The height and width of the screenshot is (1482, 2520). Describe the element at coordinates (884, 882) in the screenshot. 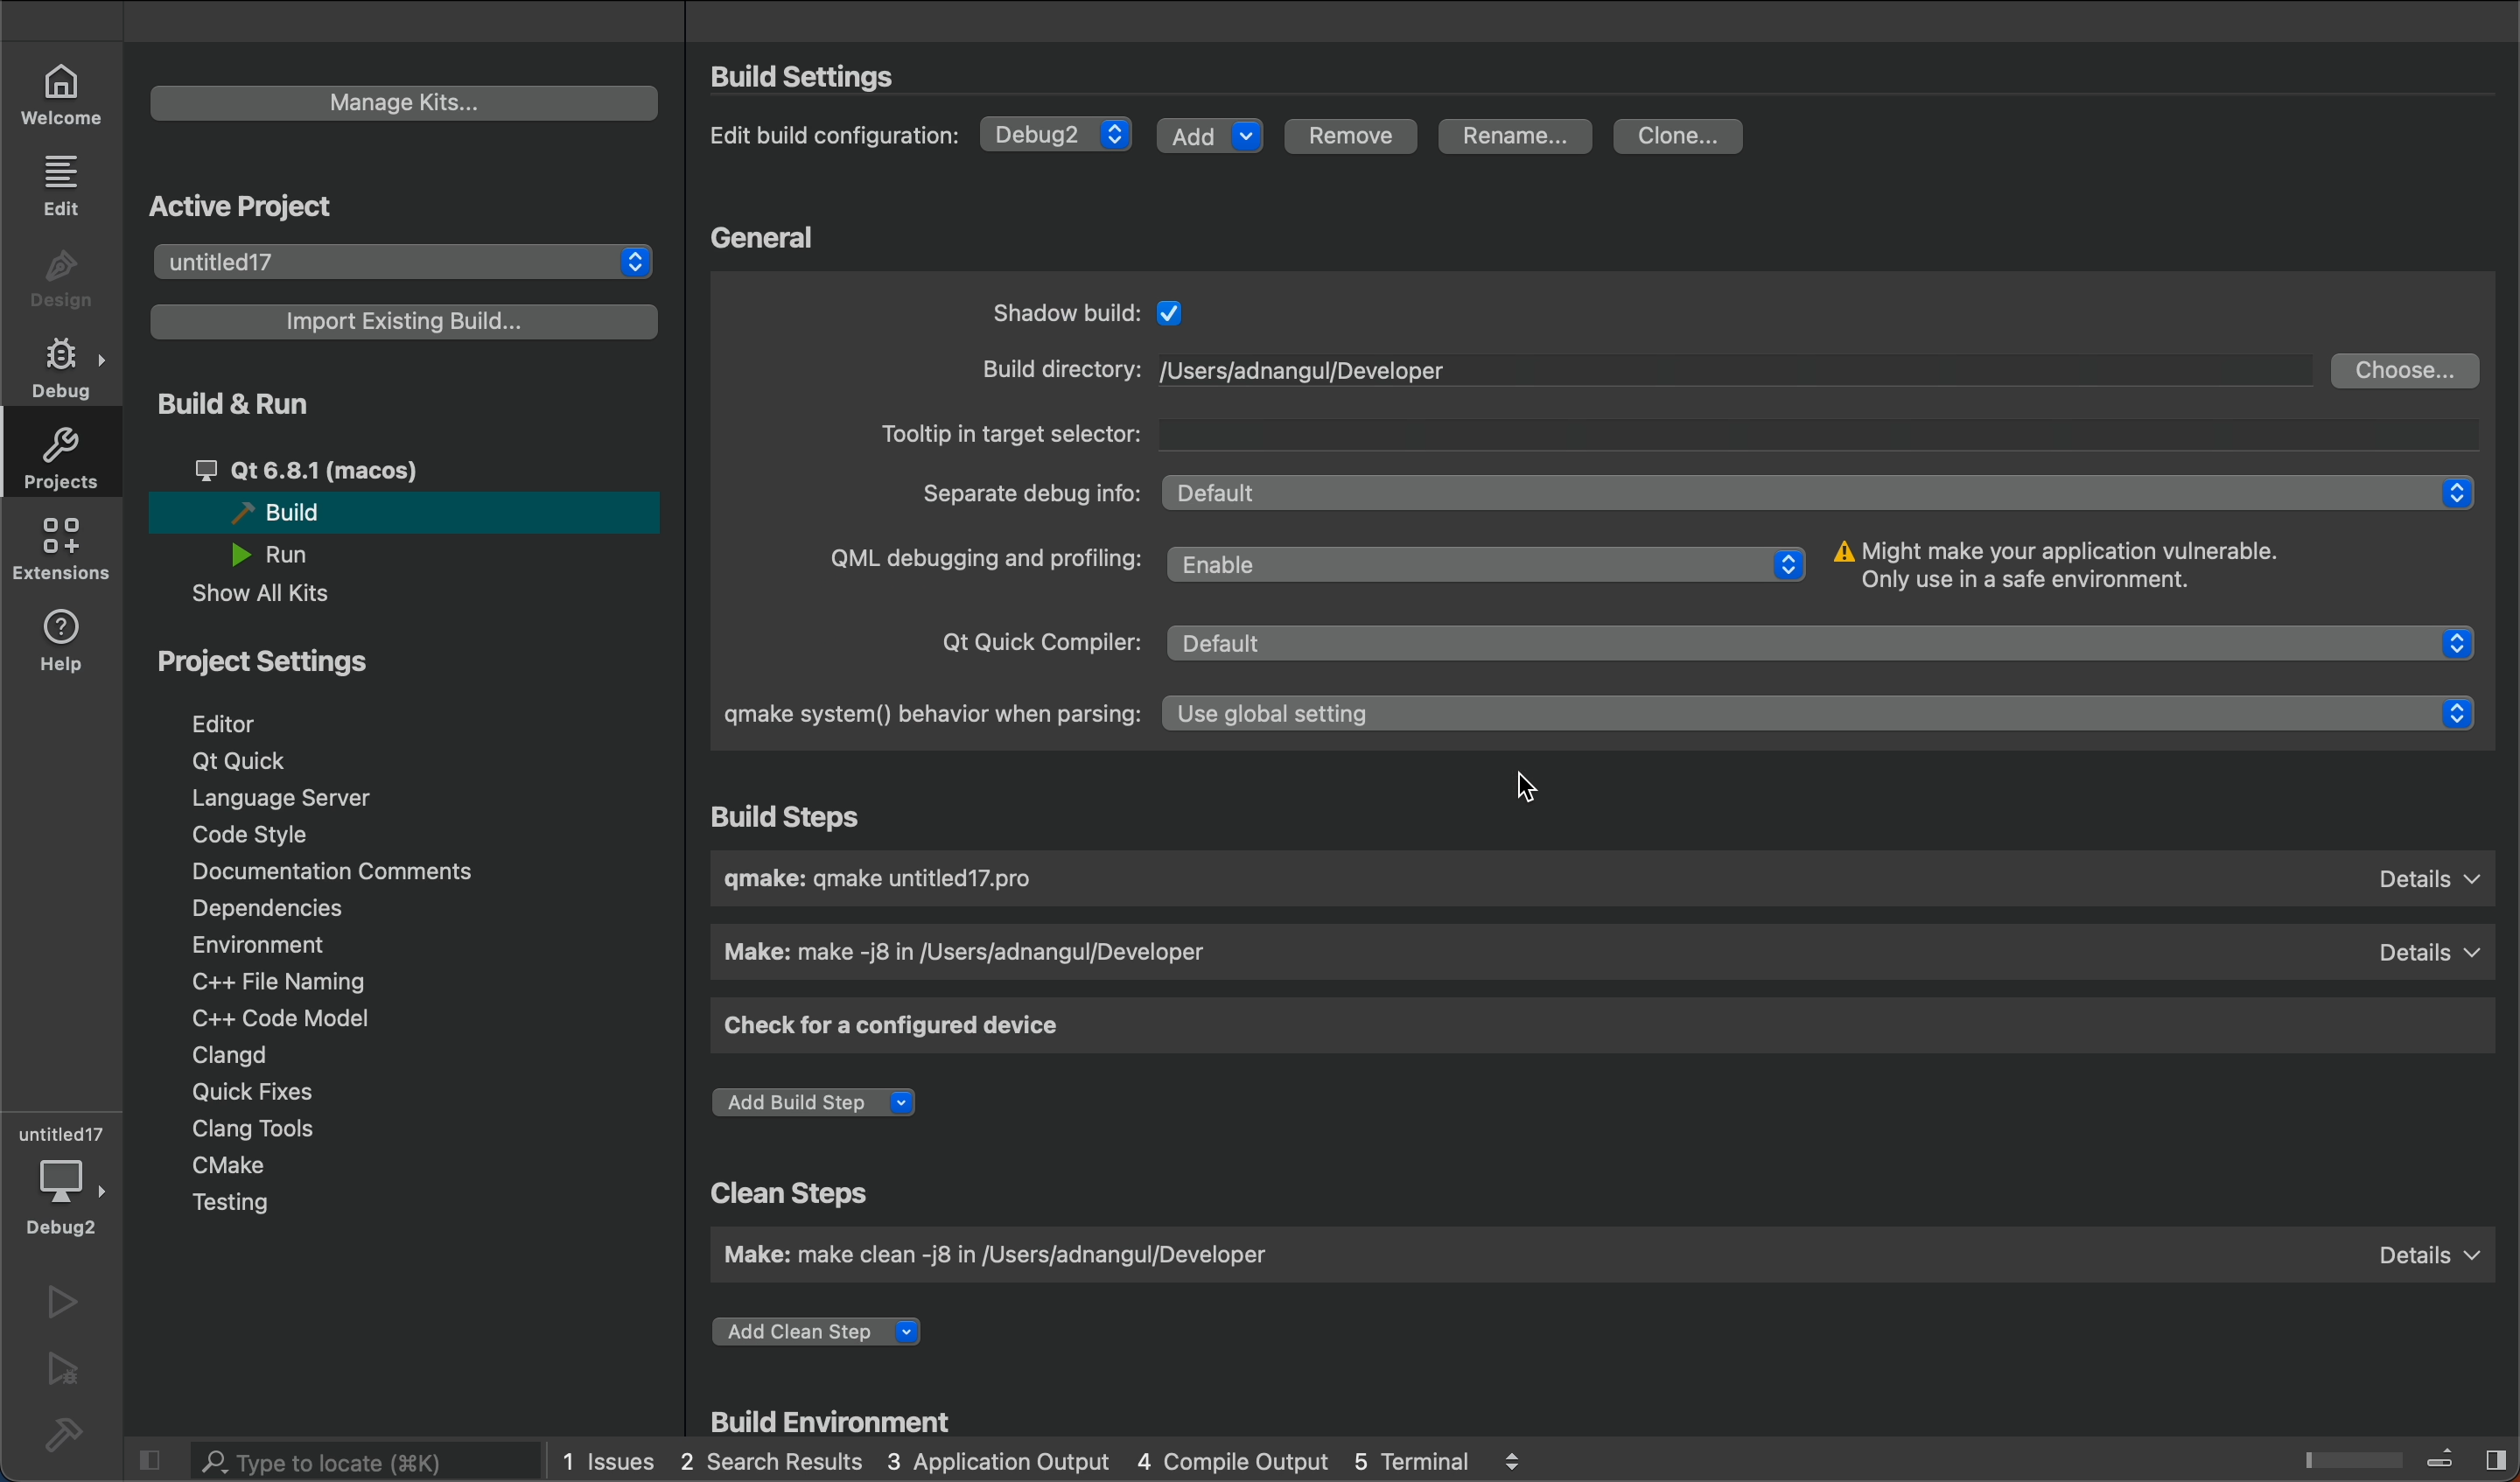

I see `build name` at that location.